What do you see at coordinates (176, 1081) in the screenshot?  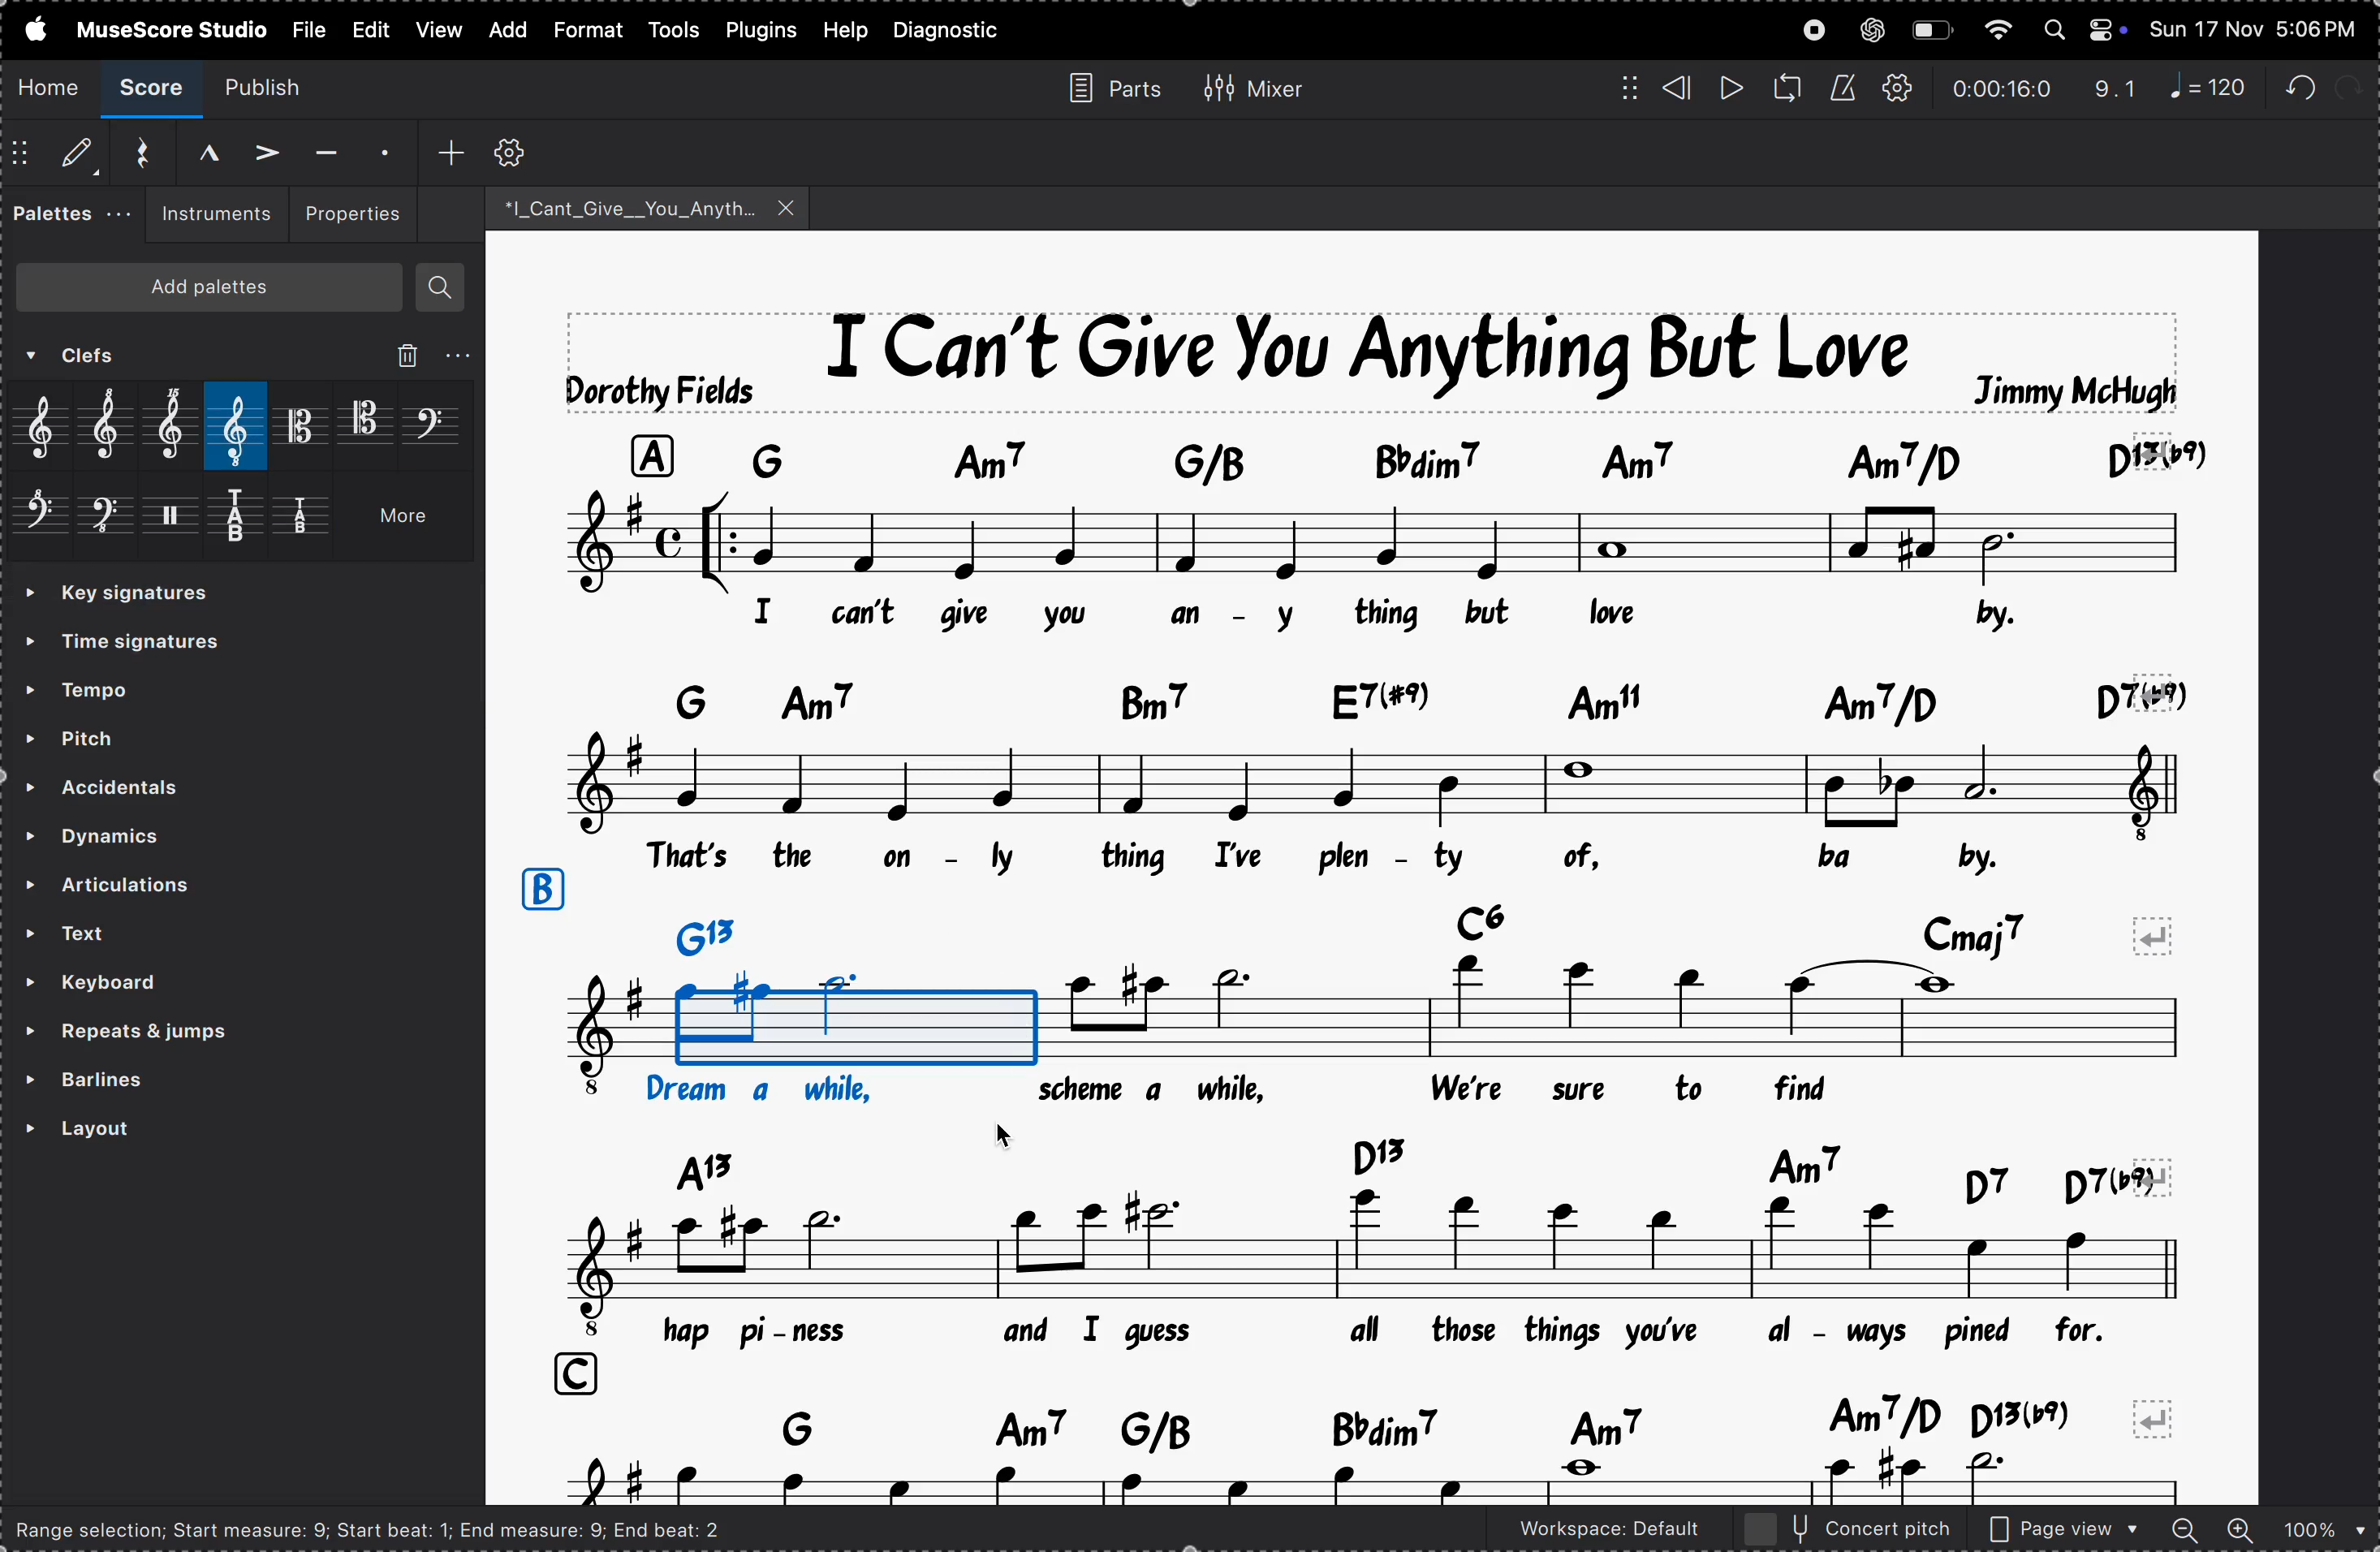 I see `barlines` at bounding box center [176, 1081].